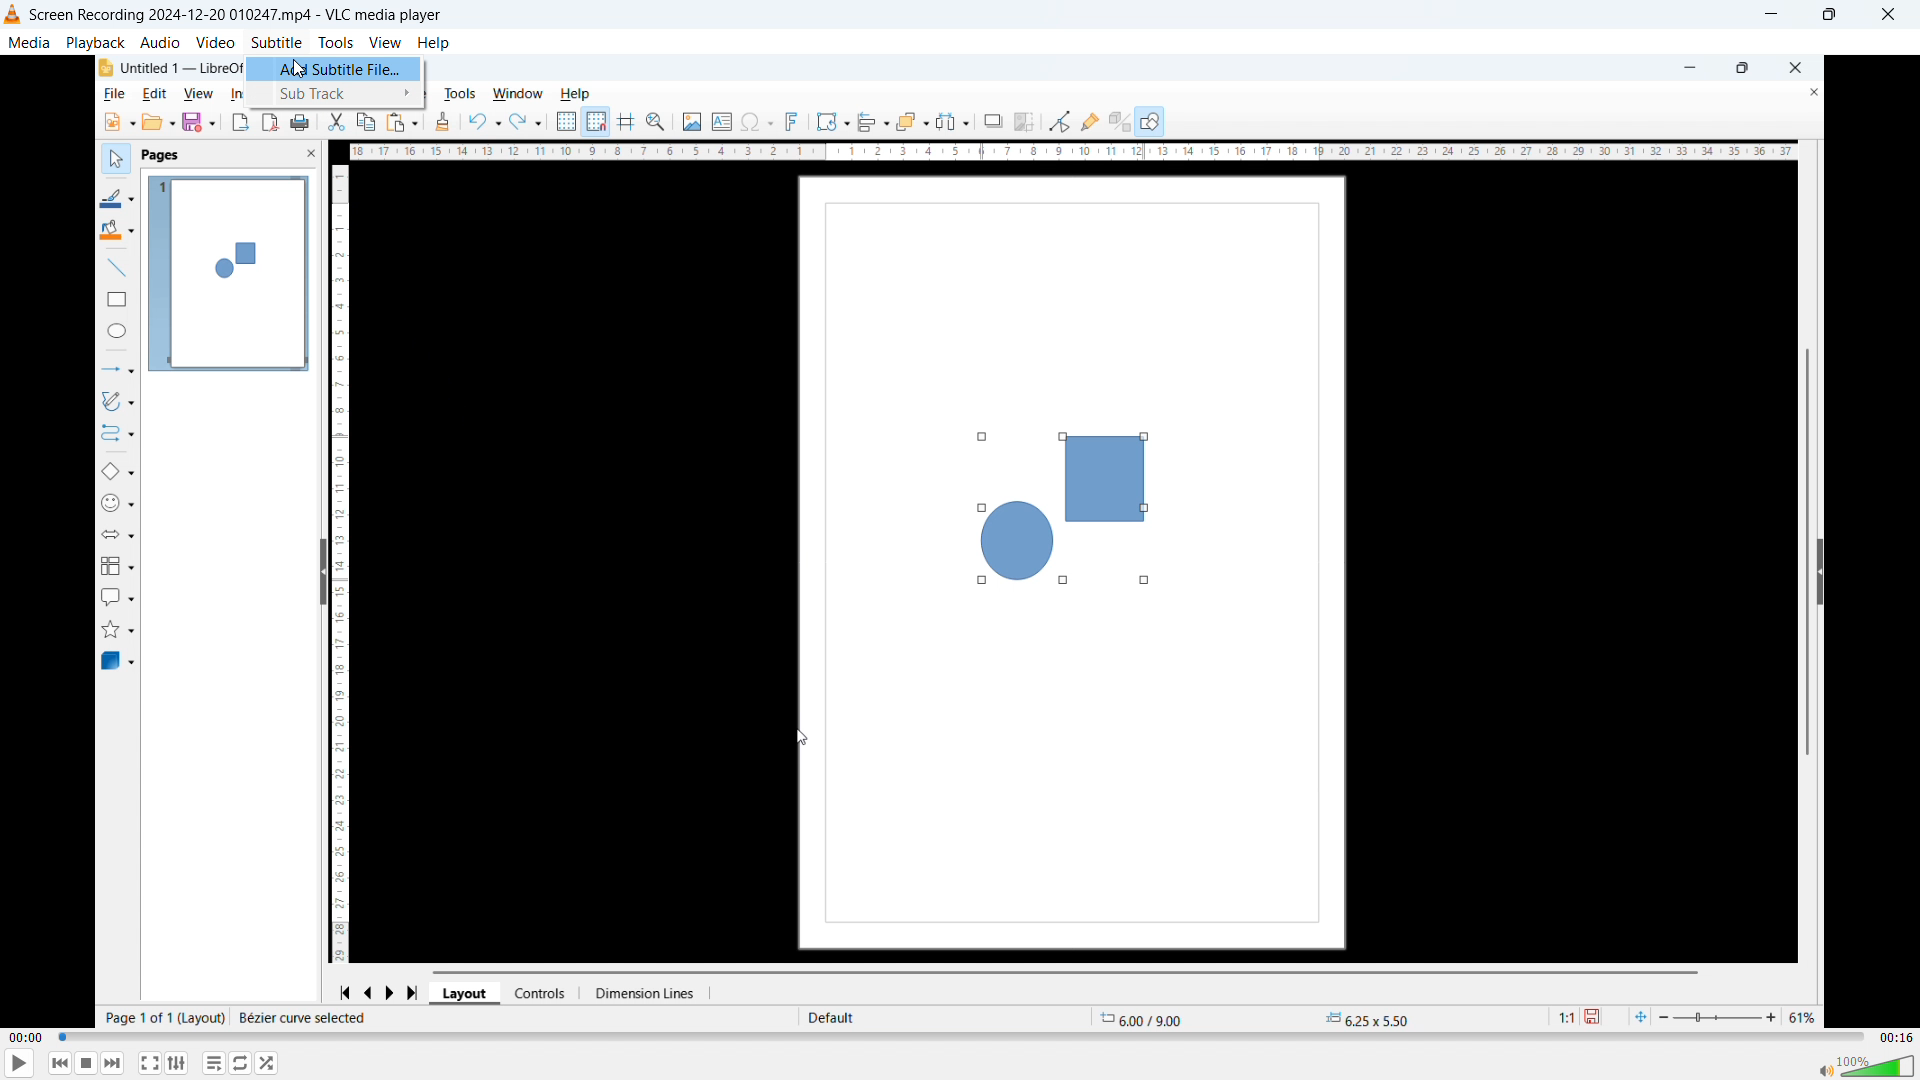 The width and height of the screenshot is (1920, 1080). What do you see at coordinates (121, 628) in the screenshot?
I see `star and banner` at bounding box center [121, 628].